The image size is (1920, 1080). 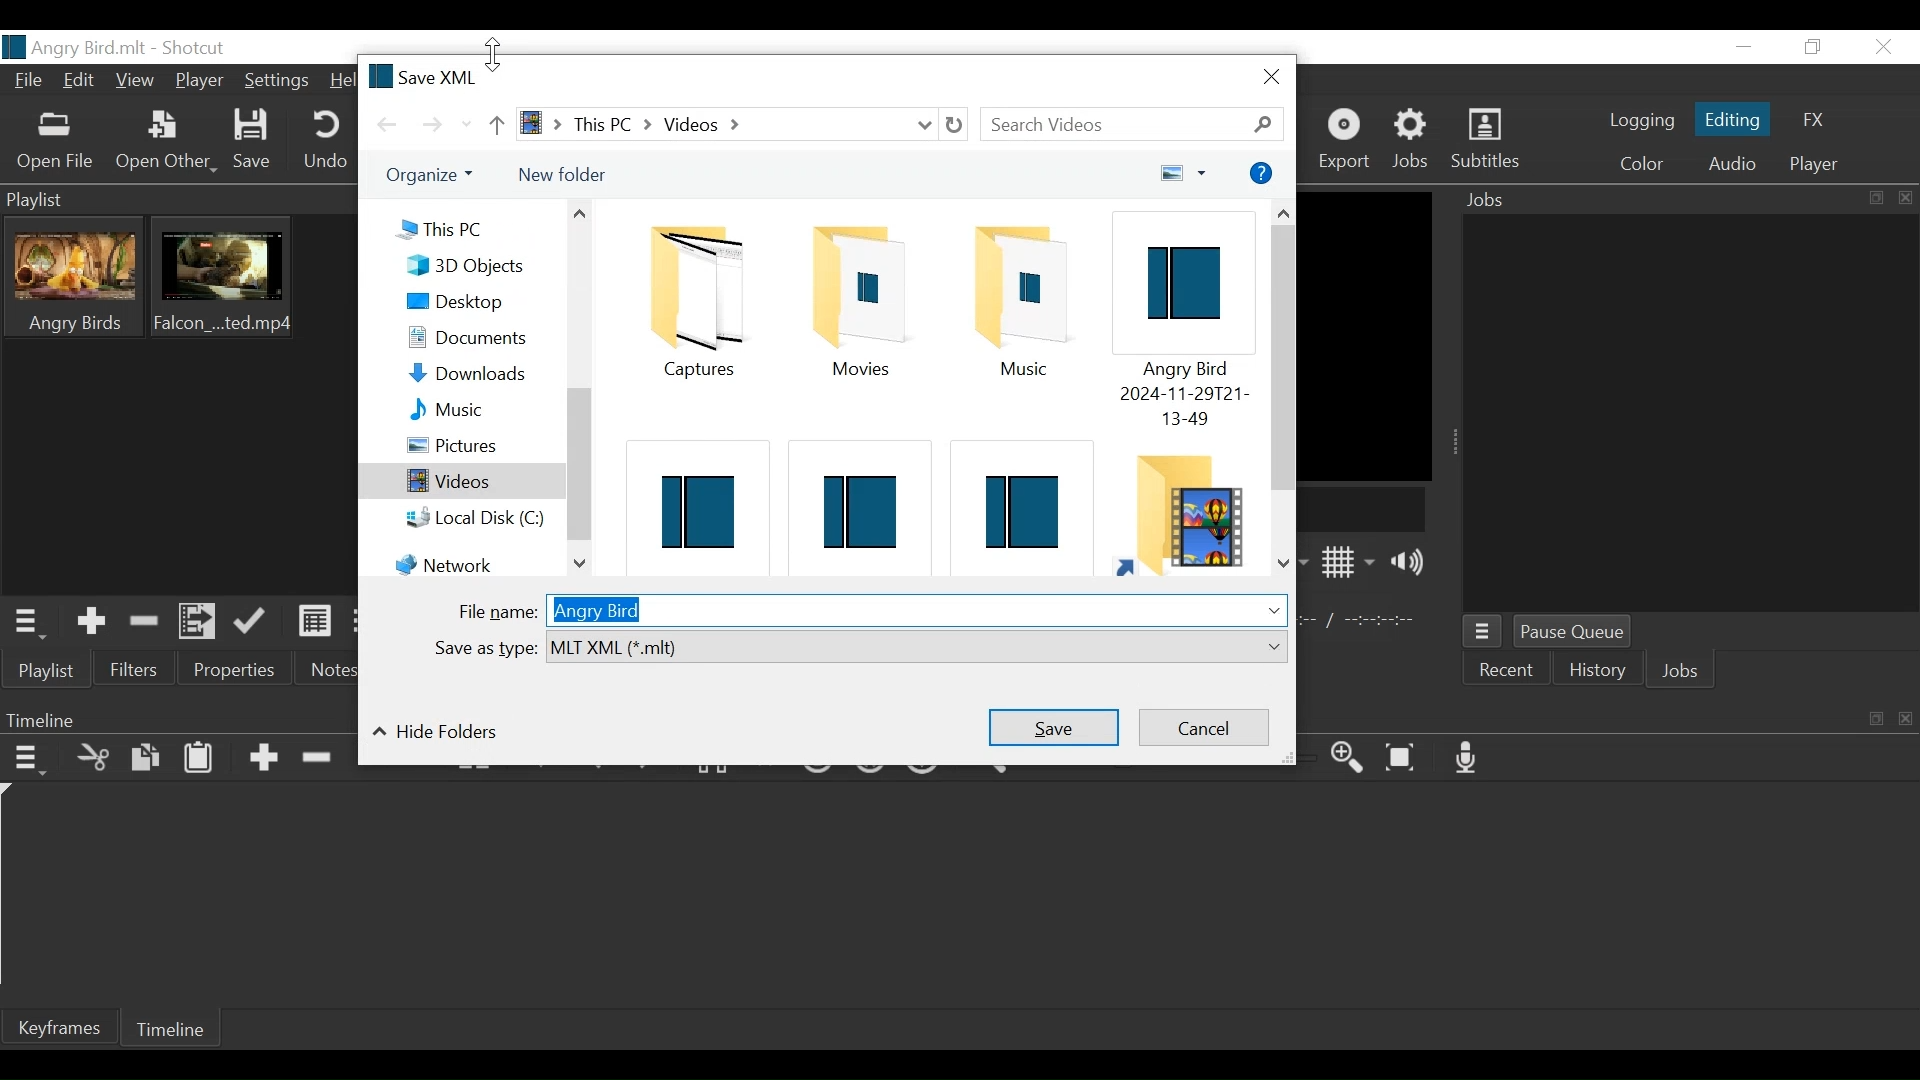 I want to click on Record audio, so click(x=1467, y=758).